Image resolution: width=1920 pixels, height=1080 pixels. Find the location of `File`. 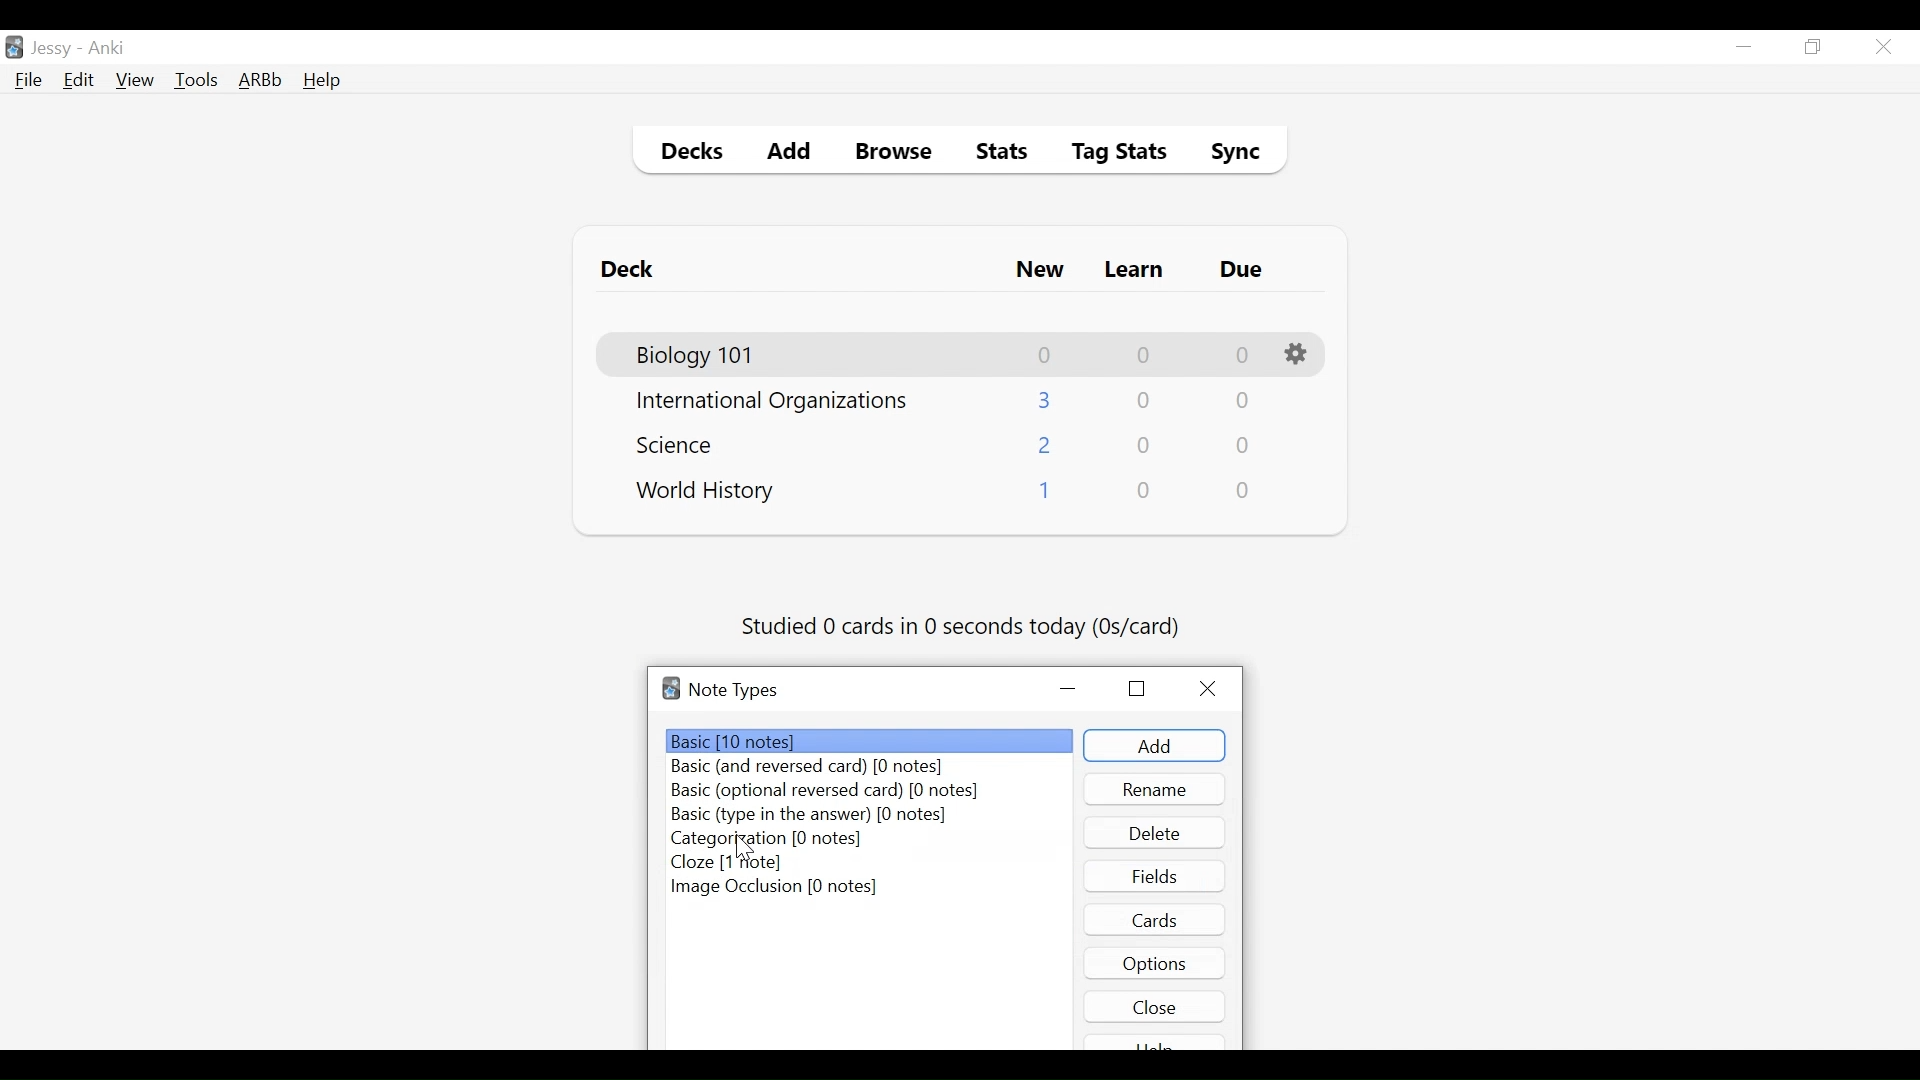

File is located at coordinates (29, 82).